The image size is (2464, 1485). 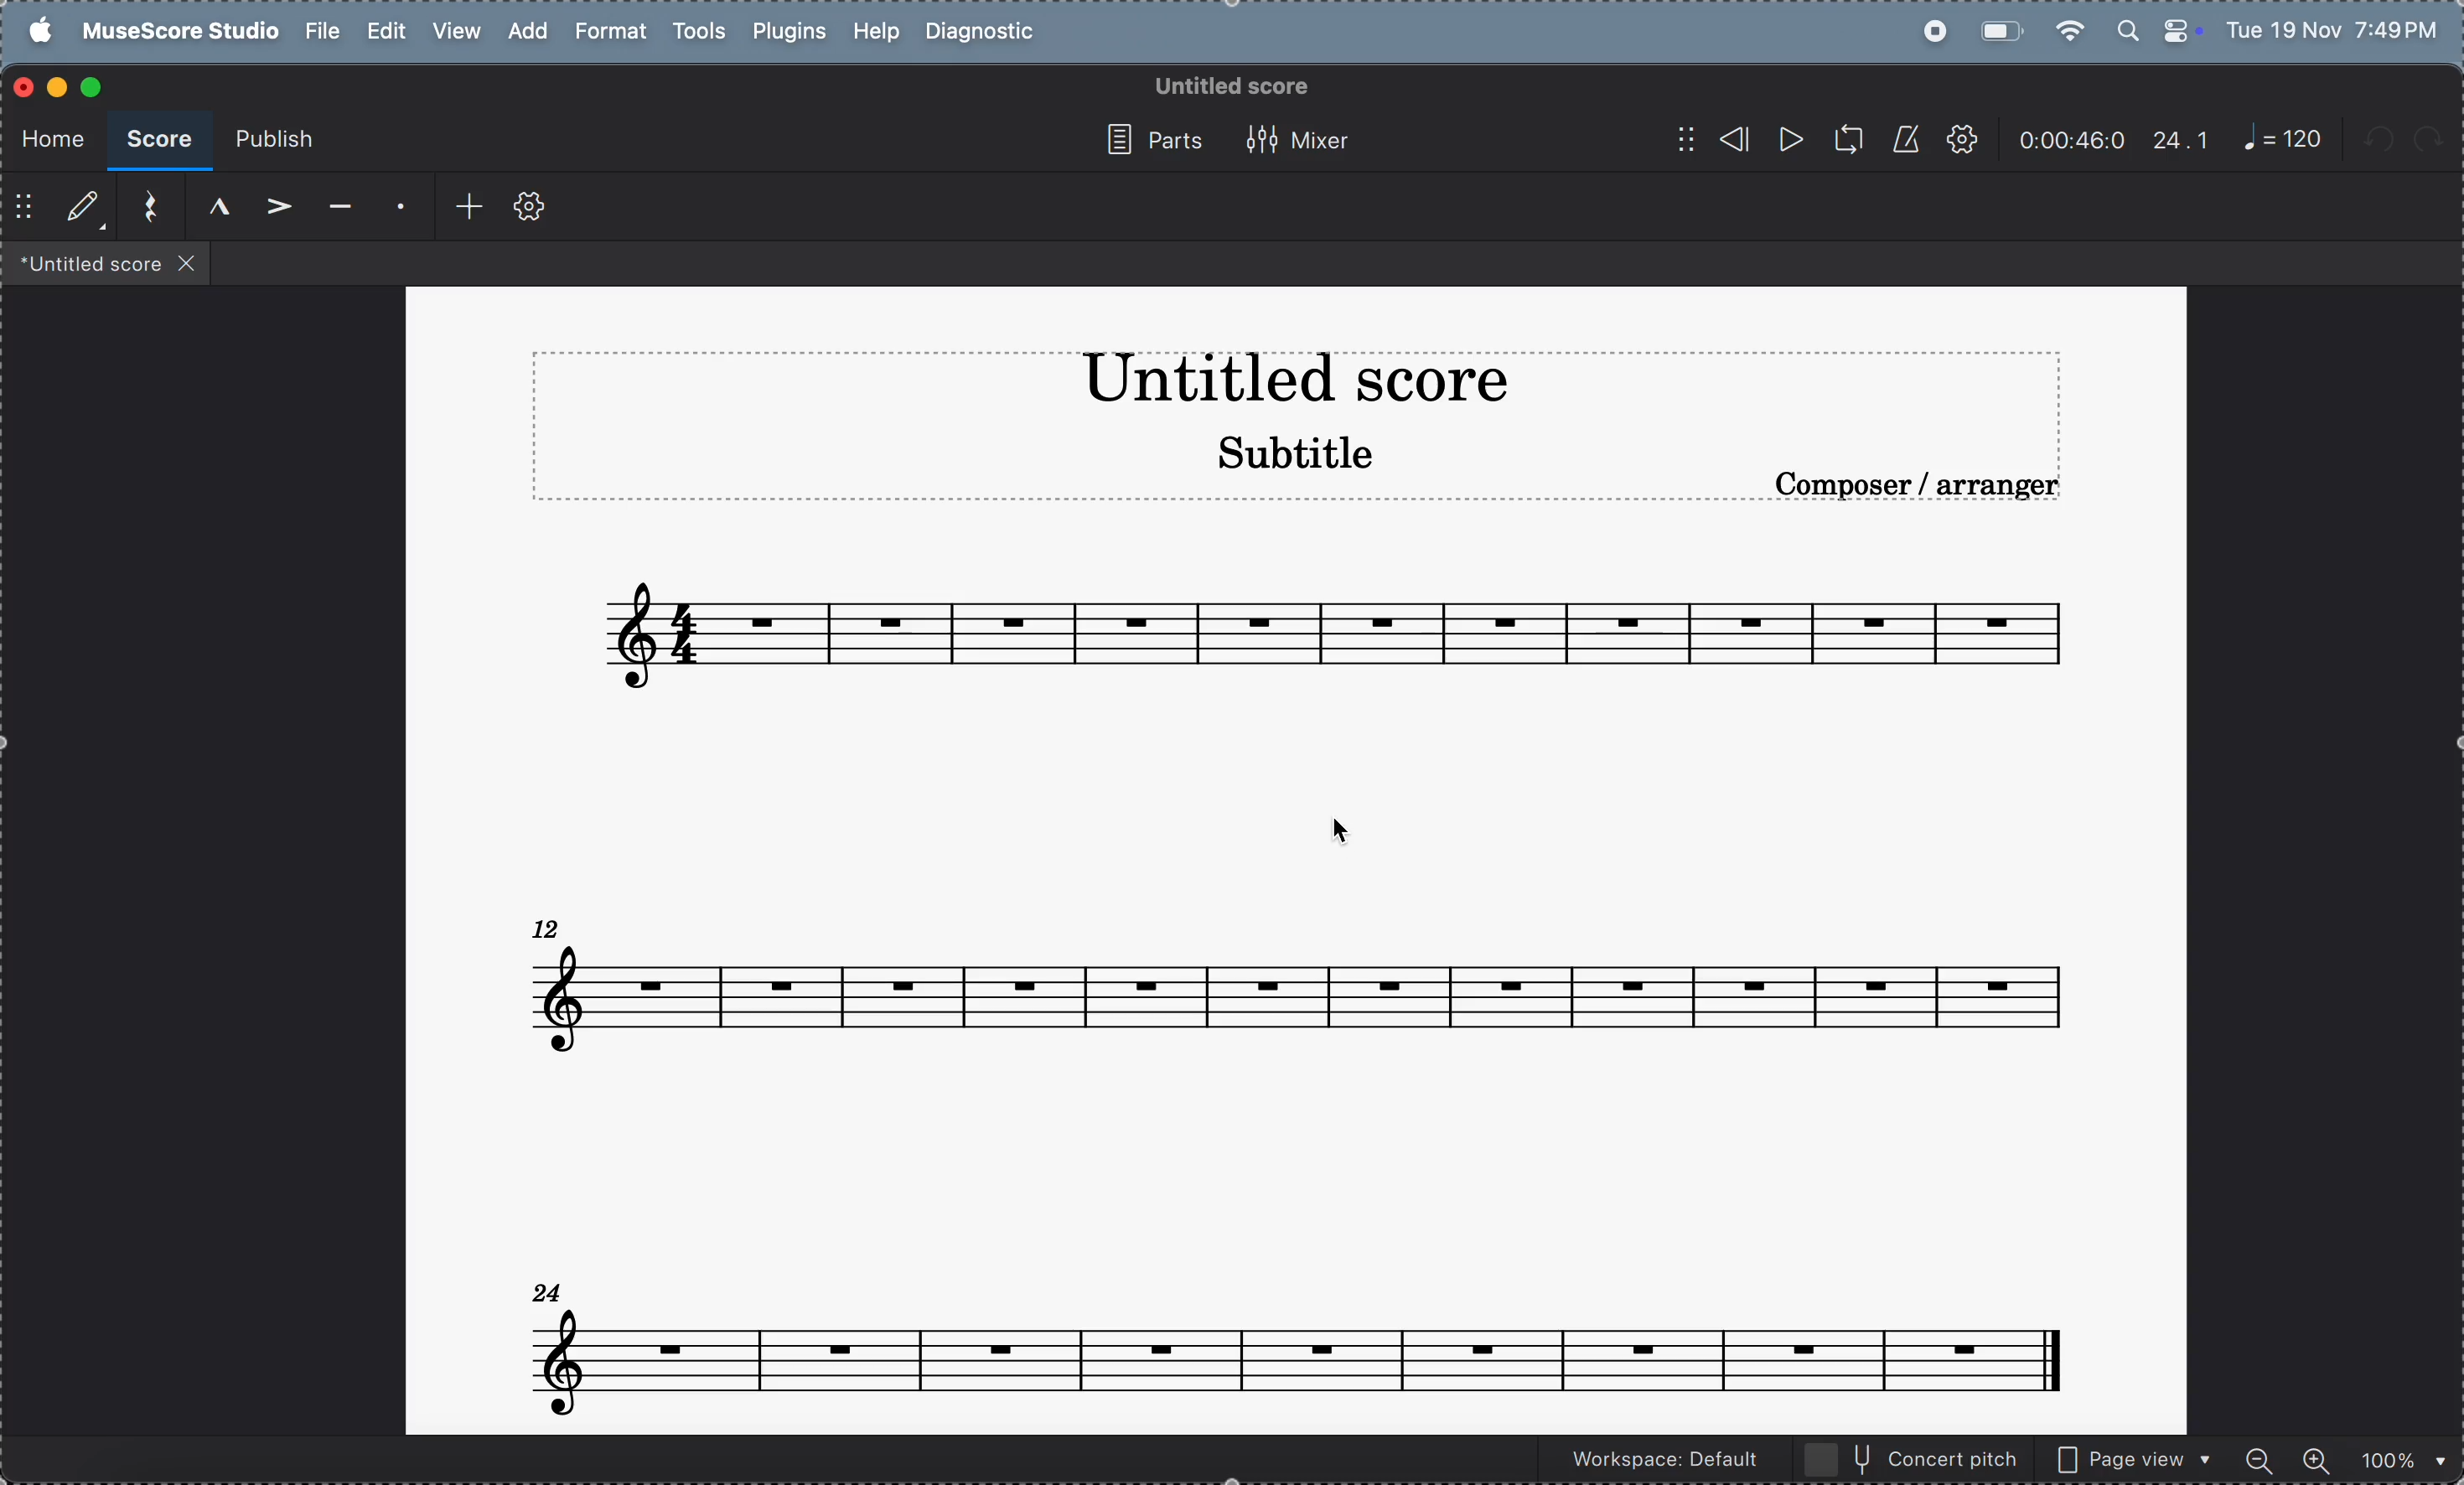 What do you see at coordinates (1929, 31) in the screenshot?
I see `record` at bounding box center [1929, 31].